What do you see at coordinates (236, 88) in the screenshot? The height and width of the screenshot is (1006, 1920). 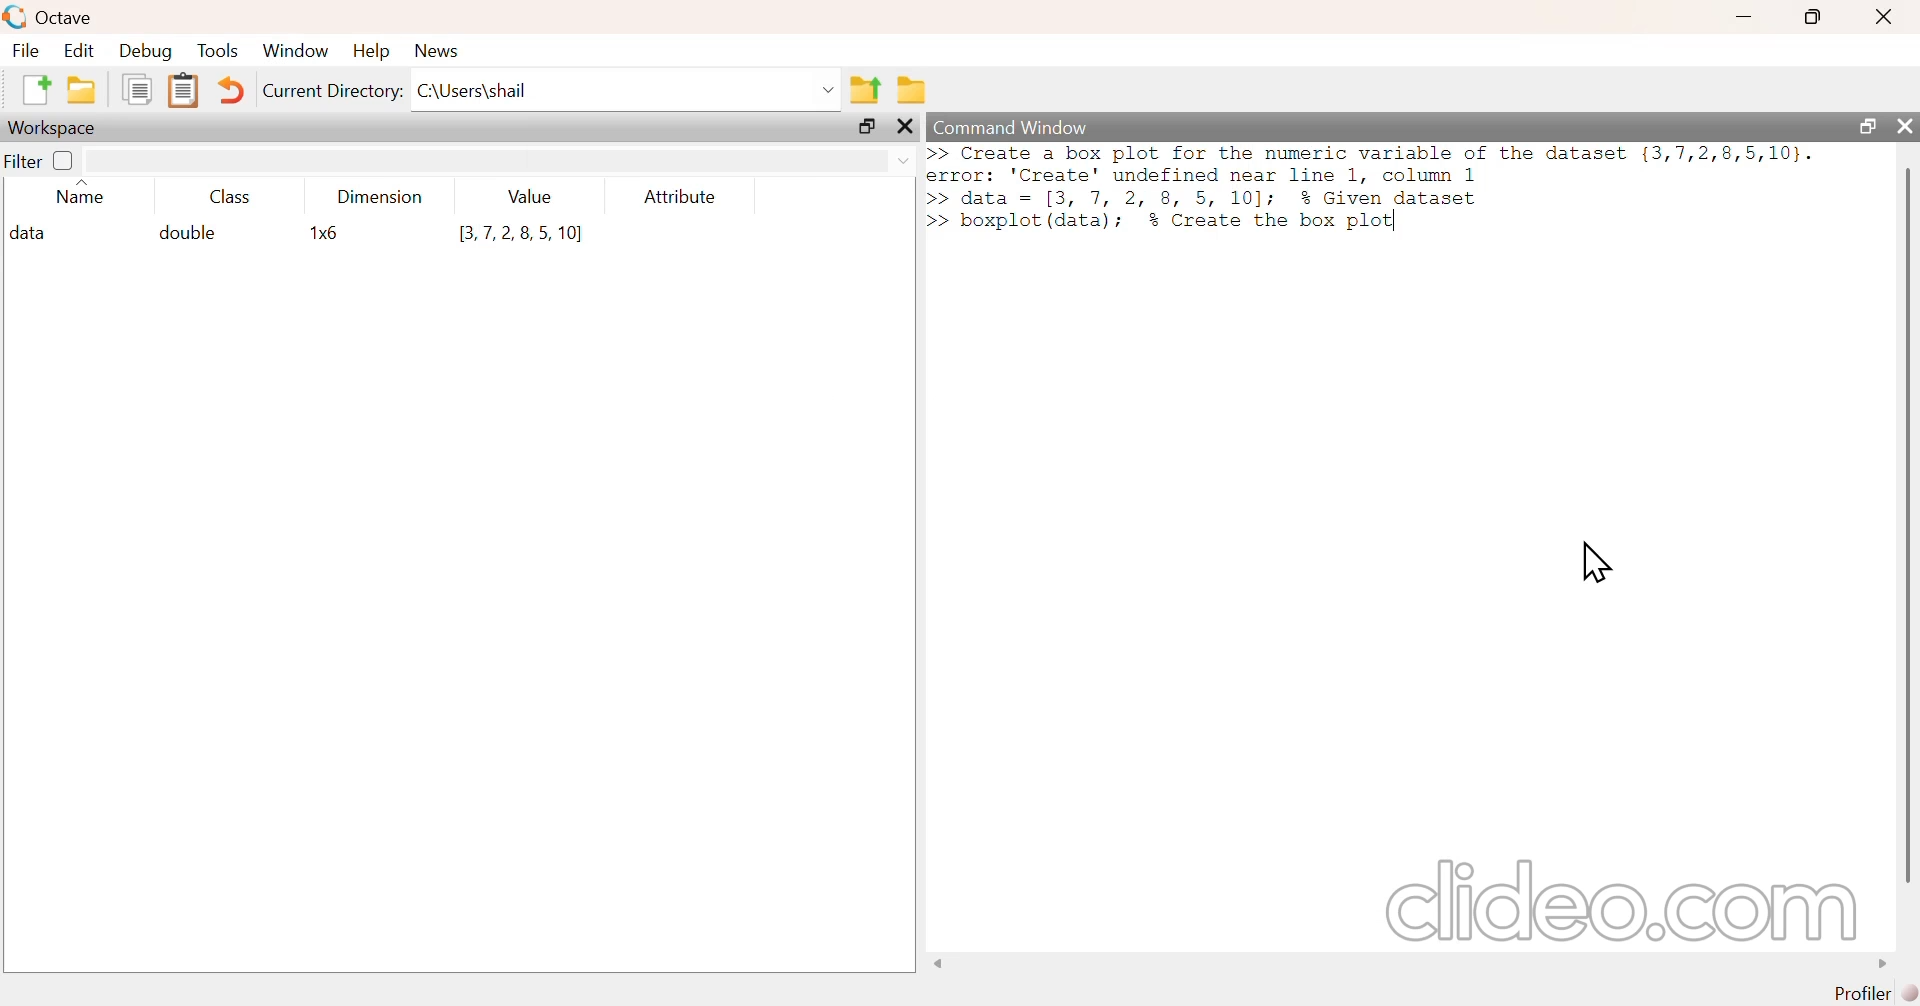 I see `undo` at bounding box center [236, 88].